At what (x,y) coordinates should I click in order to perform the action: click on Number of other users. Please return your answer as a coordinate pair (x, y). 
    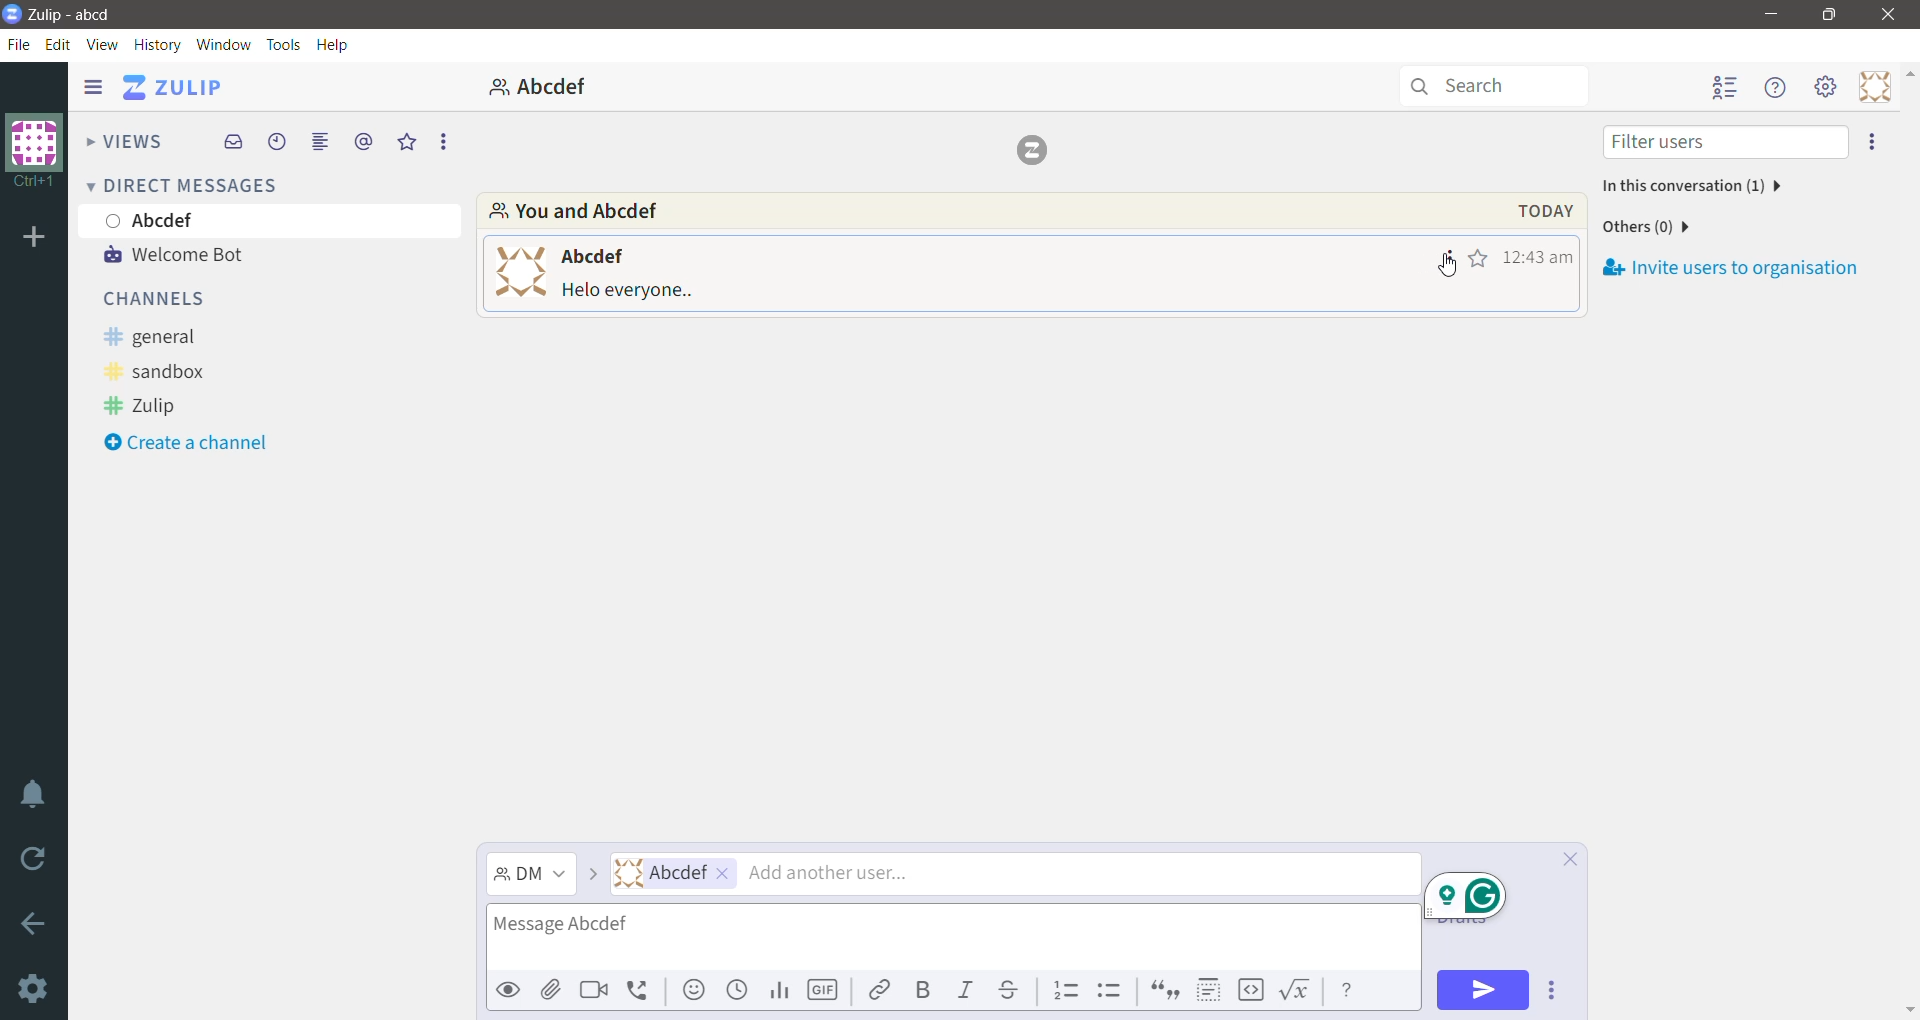
    Looking at the image, I should click on (1647, 227).